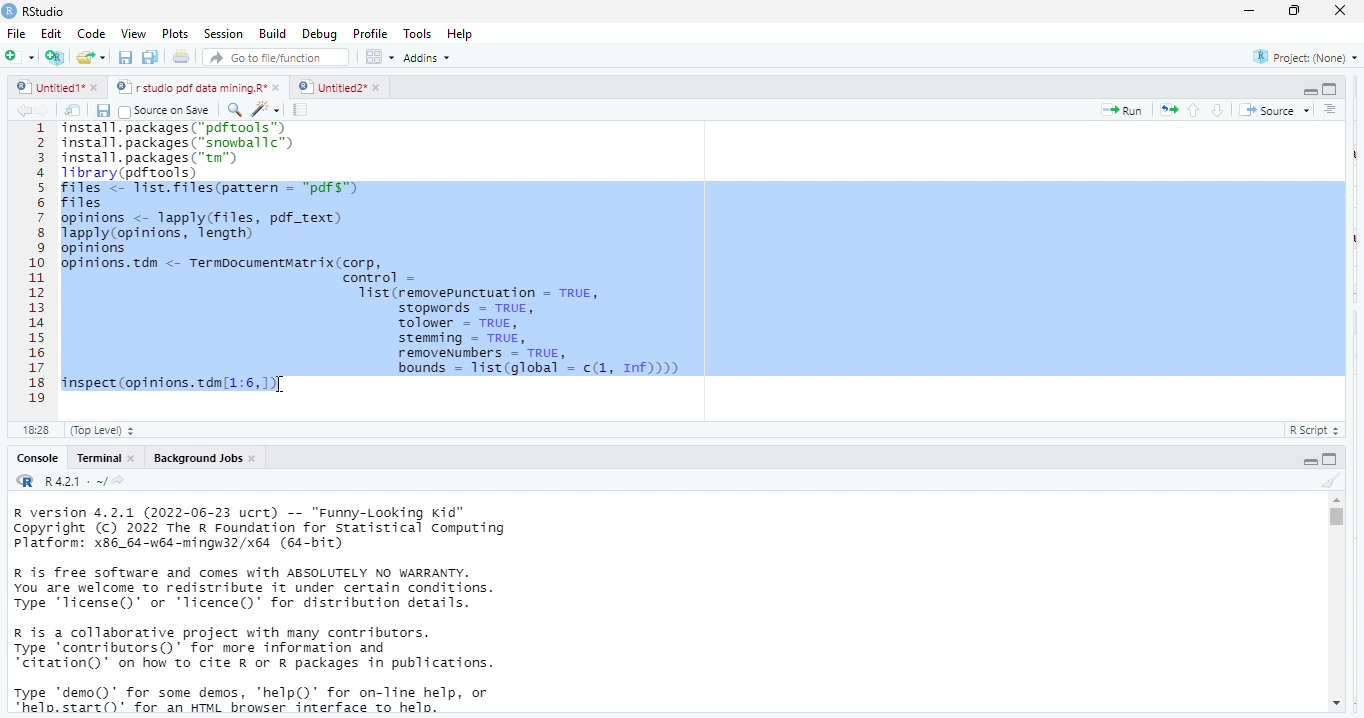 The height and width of the screenshot is (718, 1364). What do you see at coordinates (291, 611) in the screenshot?
I see `R version 4.2.1 (2022-06-23 ucrt) -- "Funny-Looking Kid™
Copyright (C) 2022 The R Foundation for Statistical Computing
Platform: x86_64-w64-mingw32/x64 (64-bit)

R is free software and comes with ABSOLUTELY NO WARRANTY.
You are welcome to redistribute it under certain conditions.
Type 'Ticense()' or 'licence()’ for distribution details.

R is a collaborative project with many contributors.

Type ‘contributors()’ for more information and

“citation()’ on how to cite R or R packages in publications.
Type "demo()’ for some demos, 'help()' for on-line help, or
"helo.start()" for an HTML browser interface to helo.` at bounding box center [291, 611].